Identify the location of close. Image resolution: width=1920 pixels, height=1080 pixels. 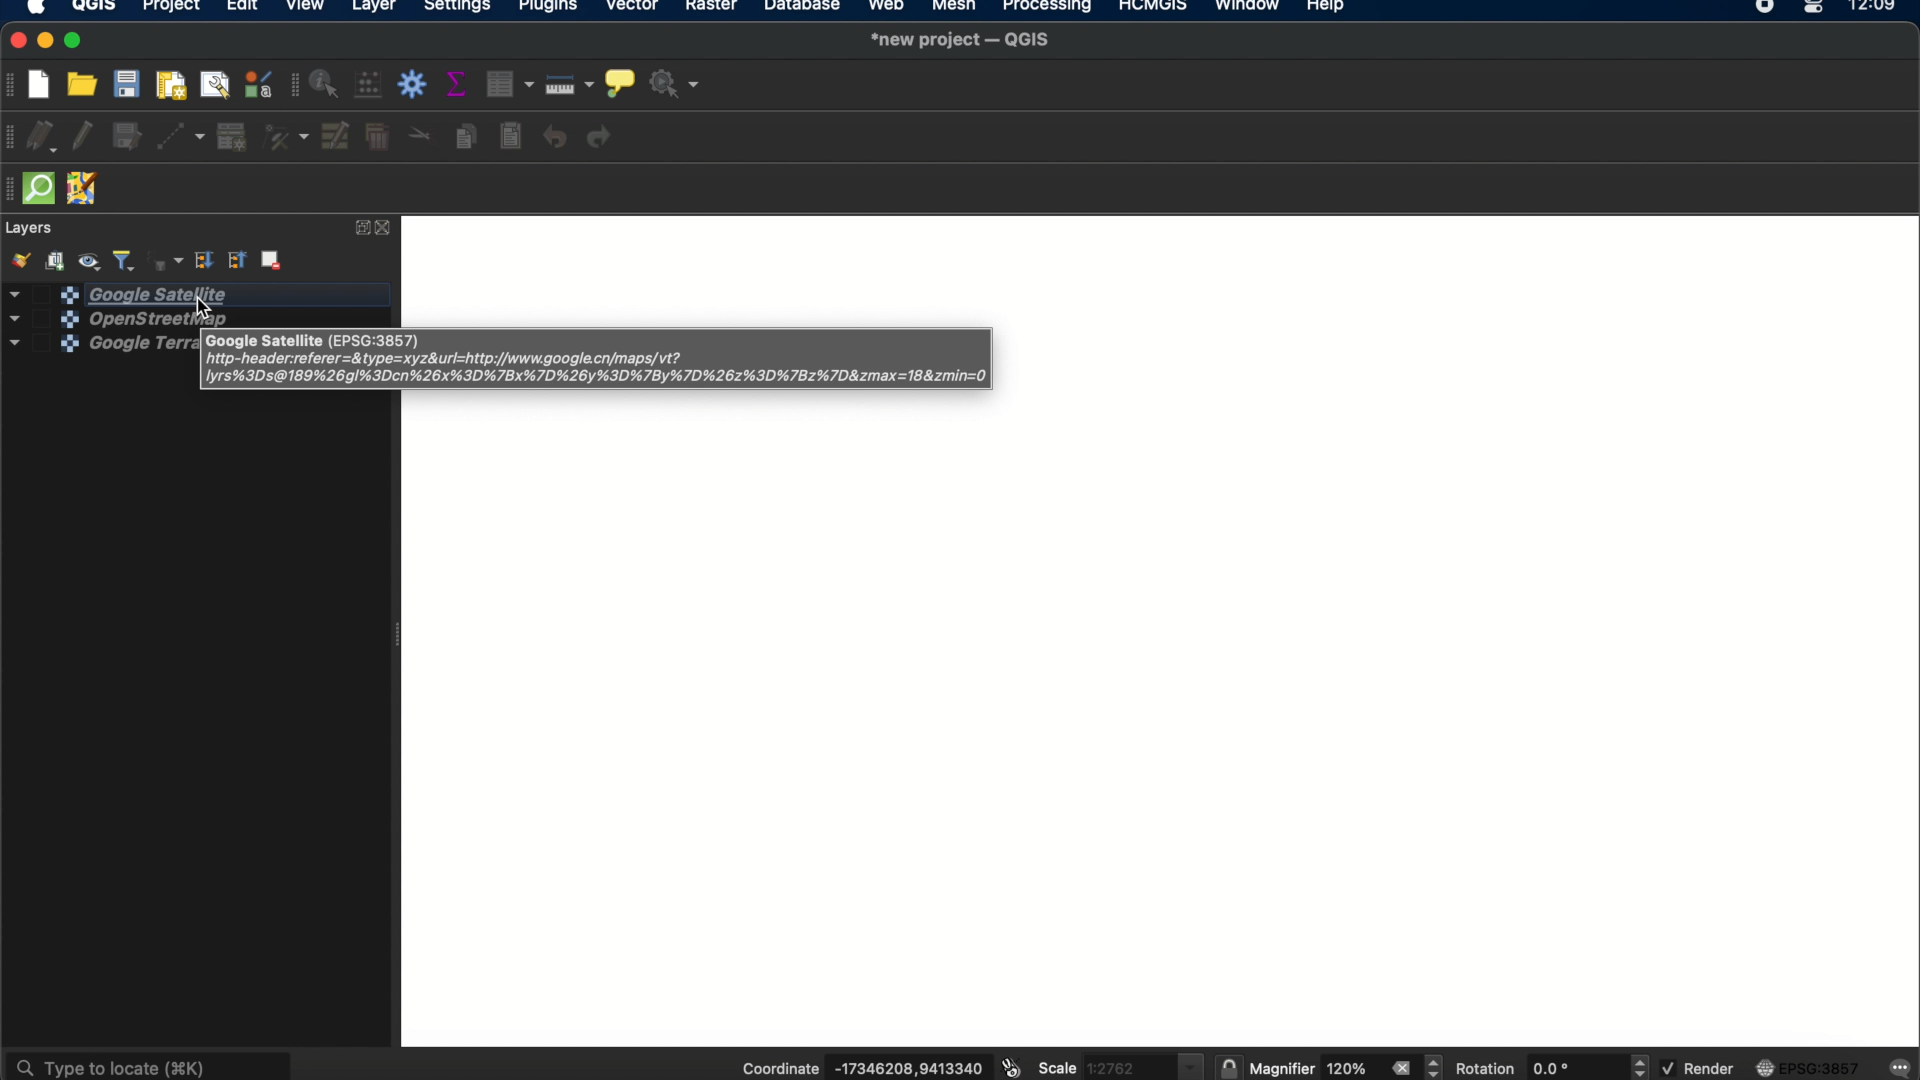
(388, 228).